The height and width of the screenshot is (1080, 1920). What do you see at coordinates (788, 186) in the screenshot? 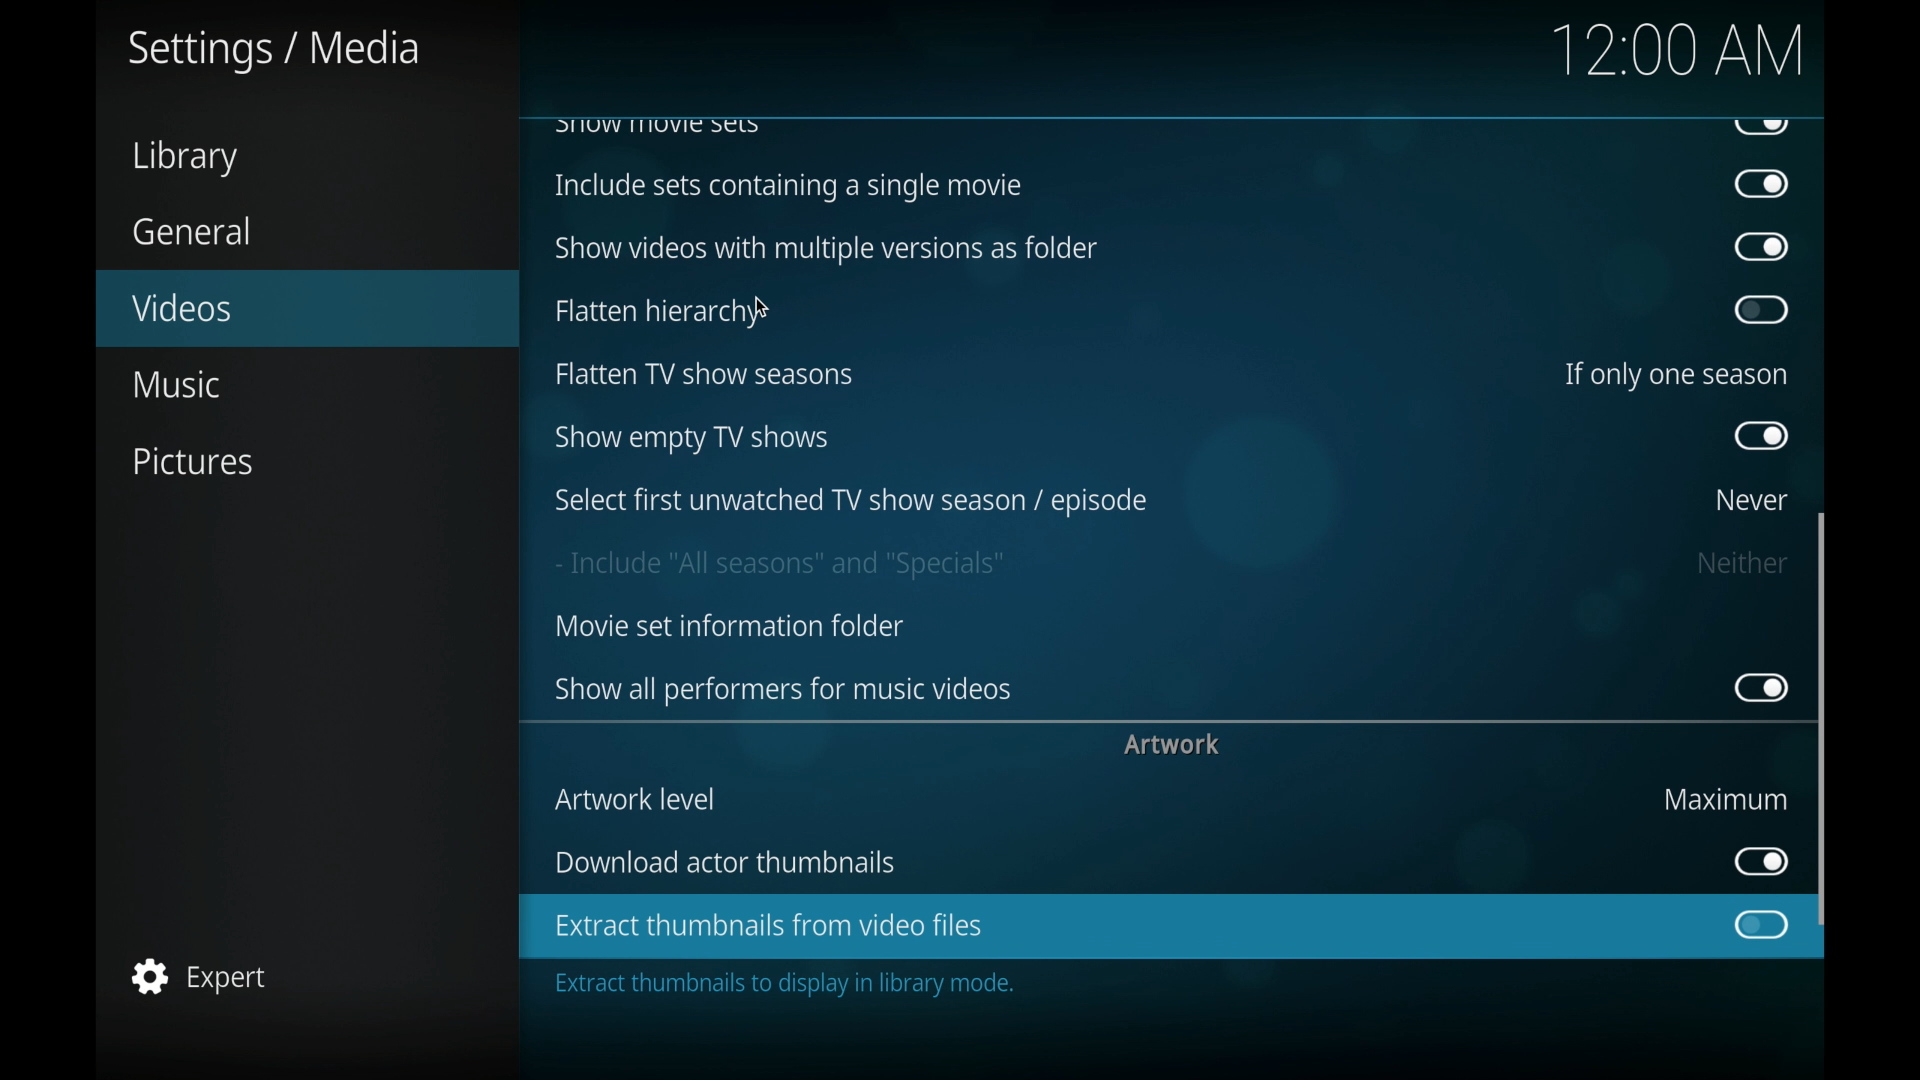
I see `include sets containing a single movie` at bounding box center [788, 186].